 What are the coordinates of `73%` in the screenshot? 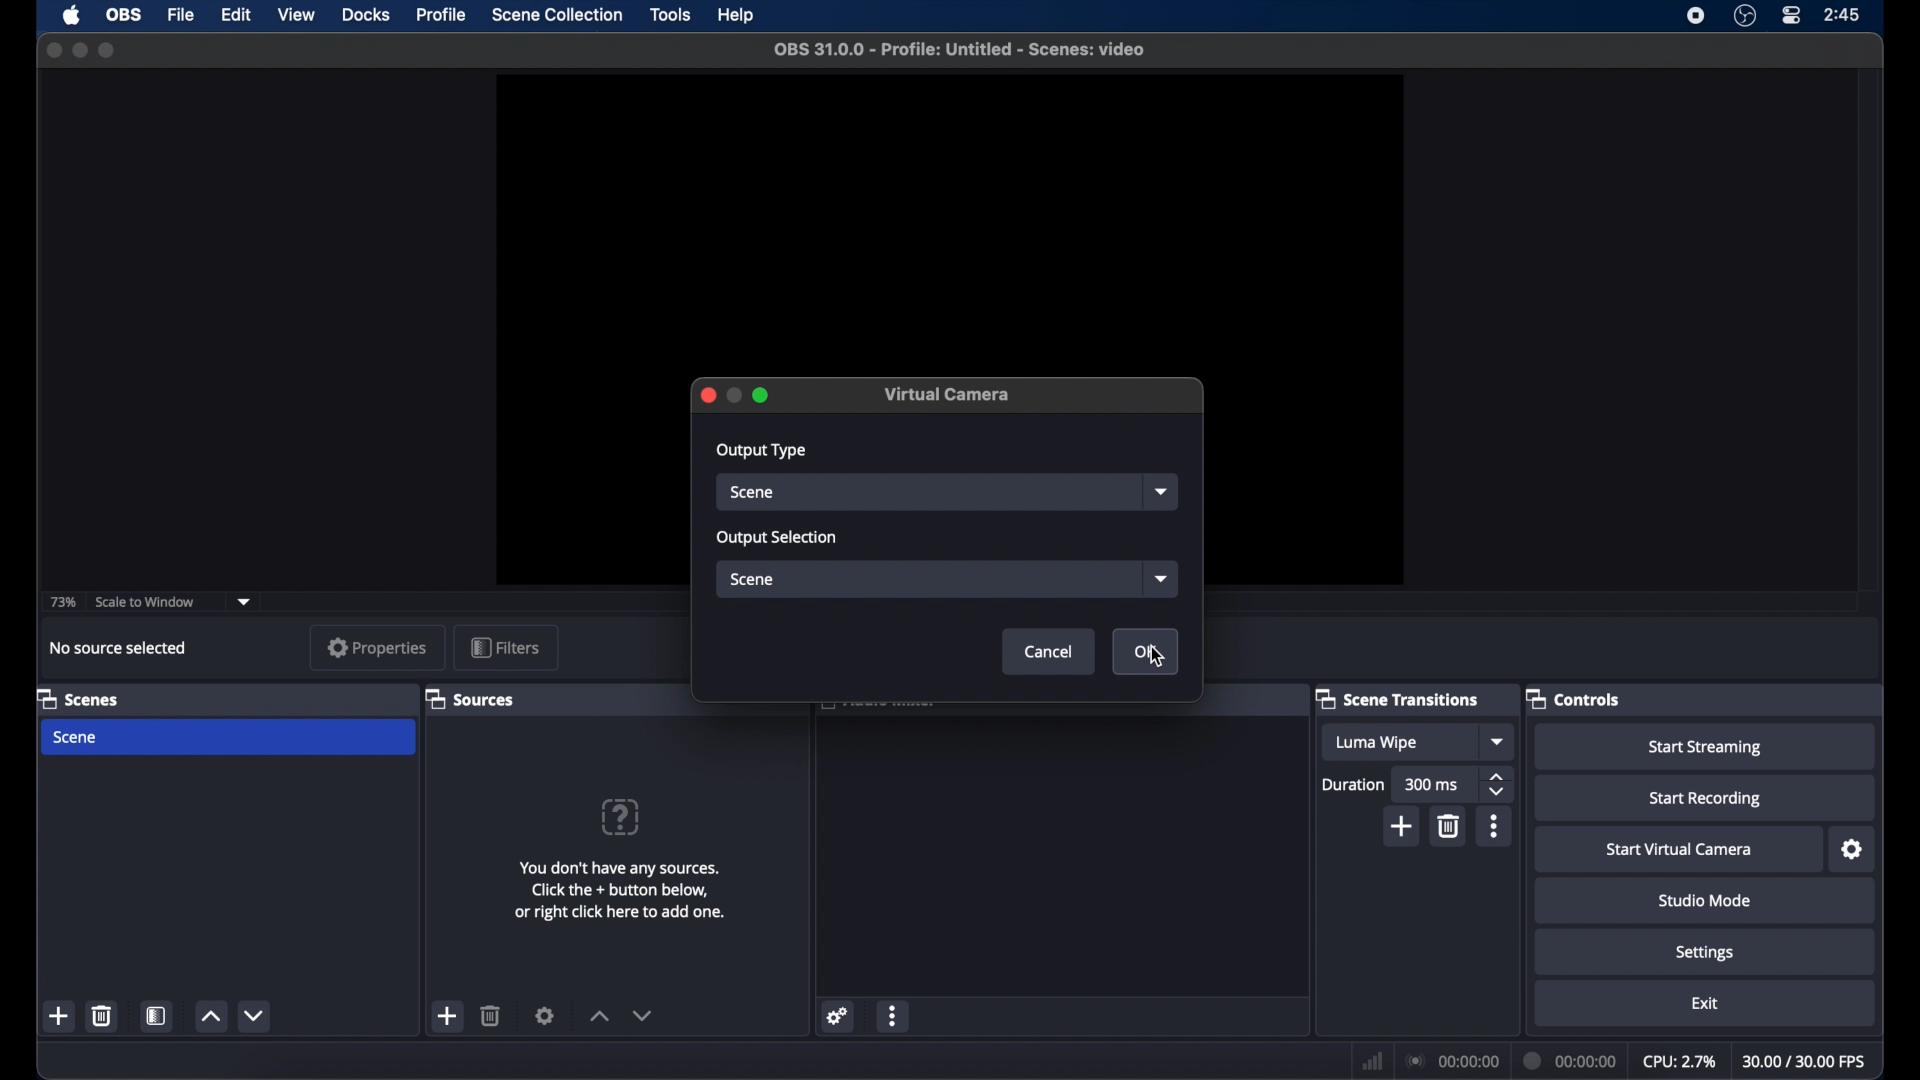 It's located at (61, 603).